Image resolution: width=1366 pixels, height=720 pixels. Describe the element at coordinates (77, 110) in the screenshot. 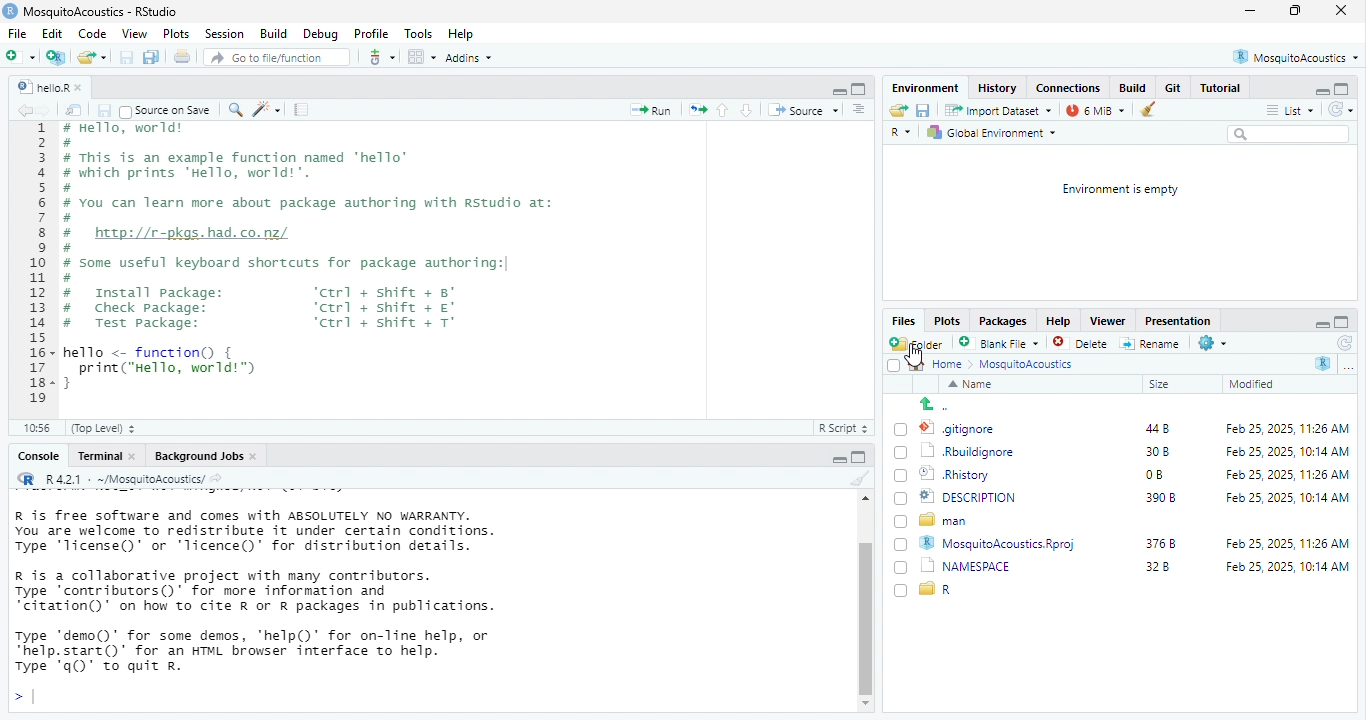

I see `show in new window` at that location.